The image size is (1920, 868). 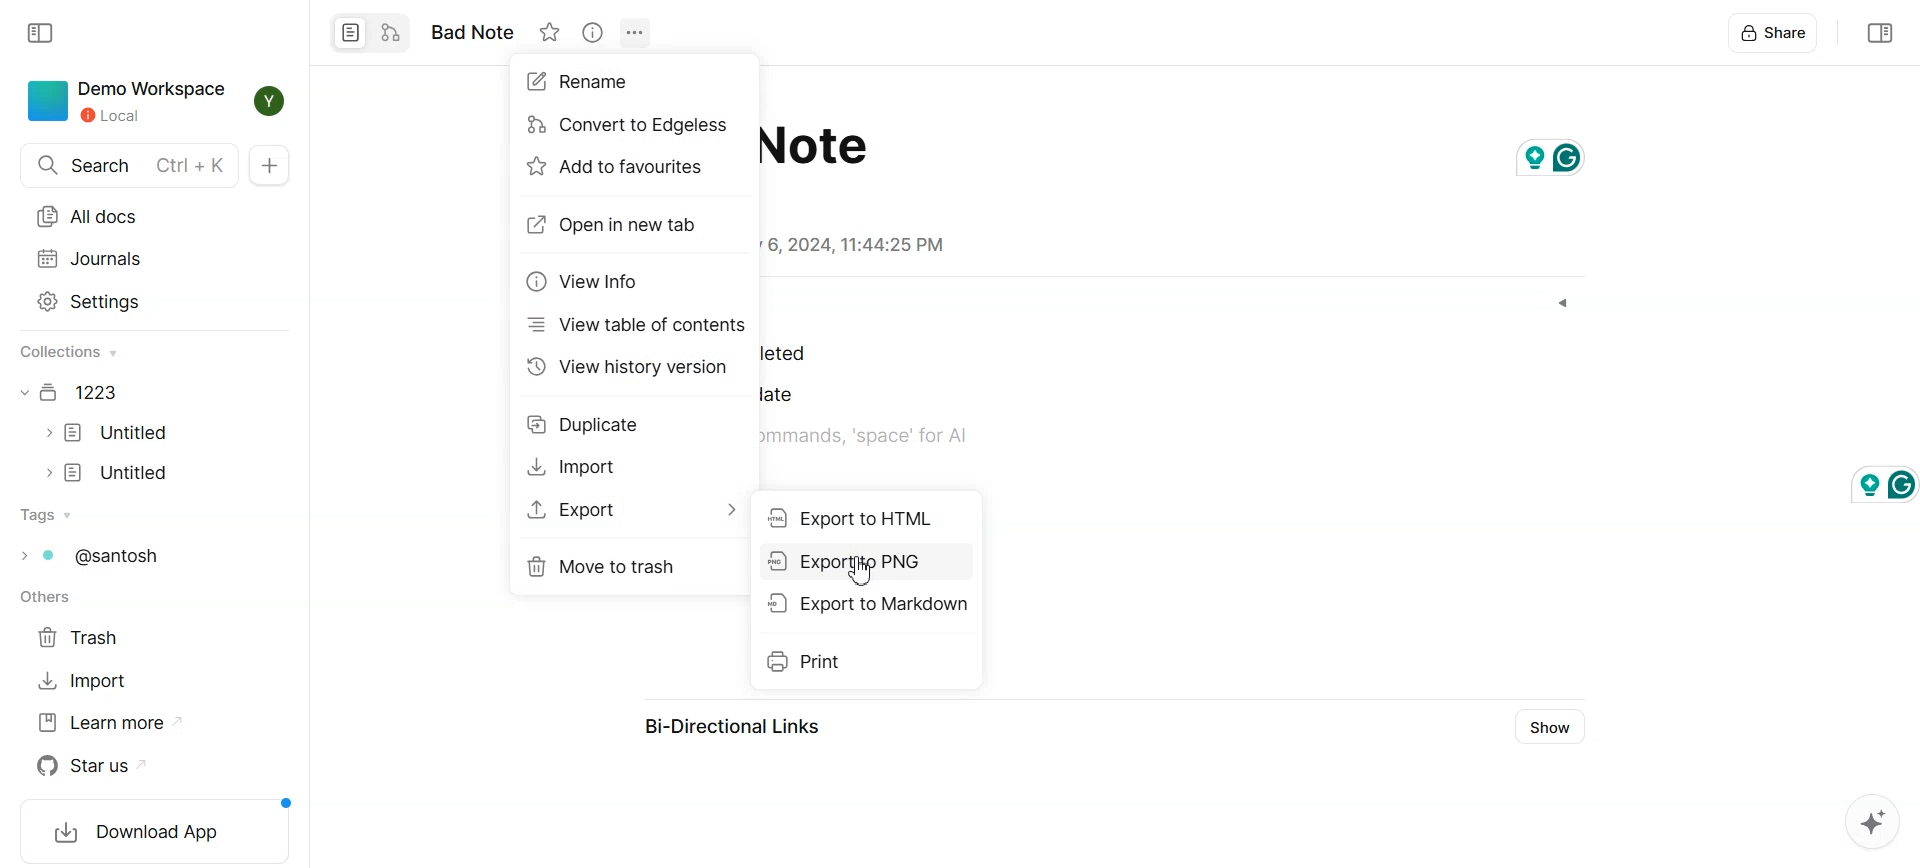 I want to click on Tags, so click(x=45, y=515).